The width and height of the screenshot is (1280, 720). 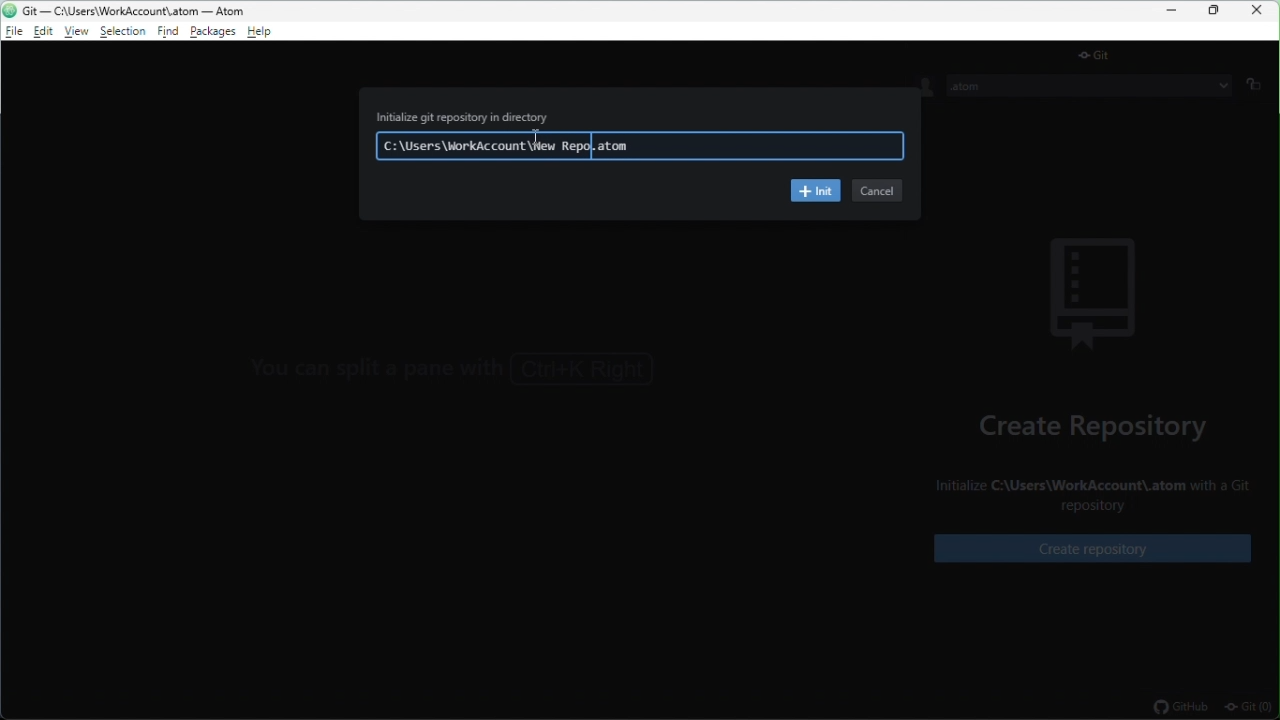 What do you see at coordinates (79, 32) in the screenshot?
I see `view` at bounding box center [79, 32].